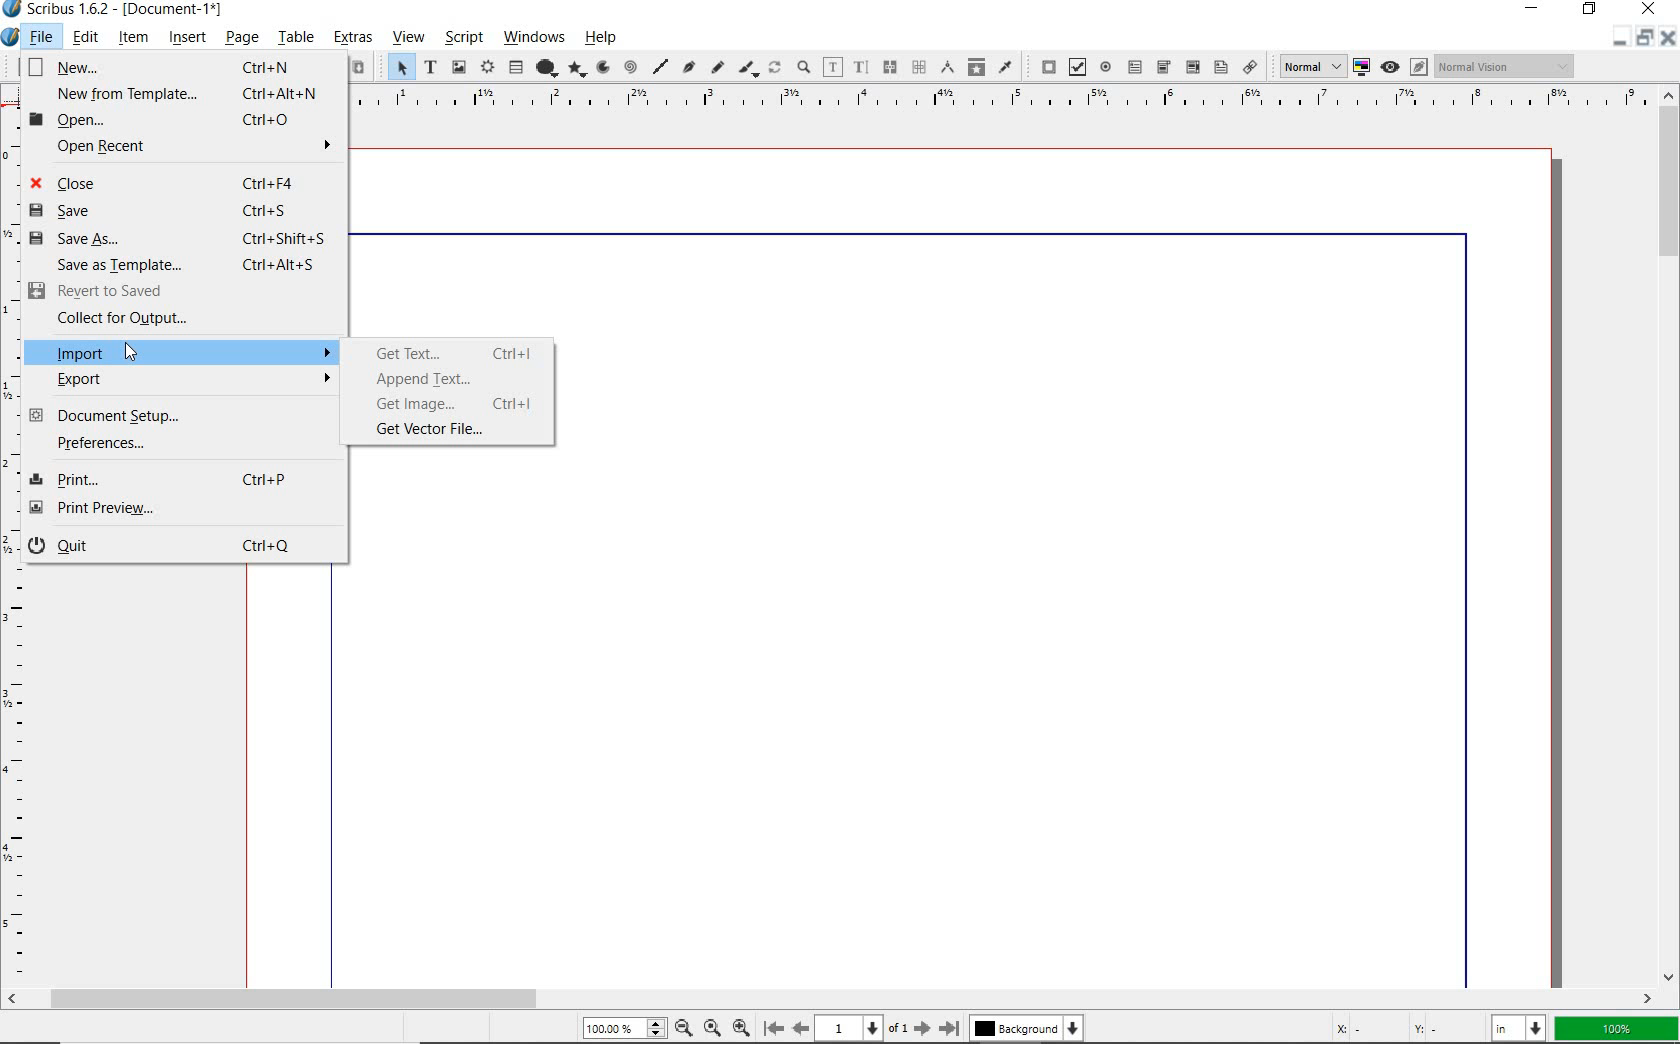 The image size is (1680, 1044). Describe the element at coordinates (578, 69) in the screenshot. I see `polygon` at that location.